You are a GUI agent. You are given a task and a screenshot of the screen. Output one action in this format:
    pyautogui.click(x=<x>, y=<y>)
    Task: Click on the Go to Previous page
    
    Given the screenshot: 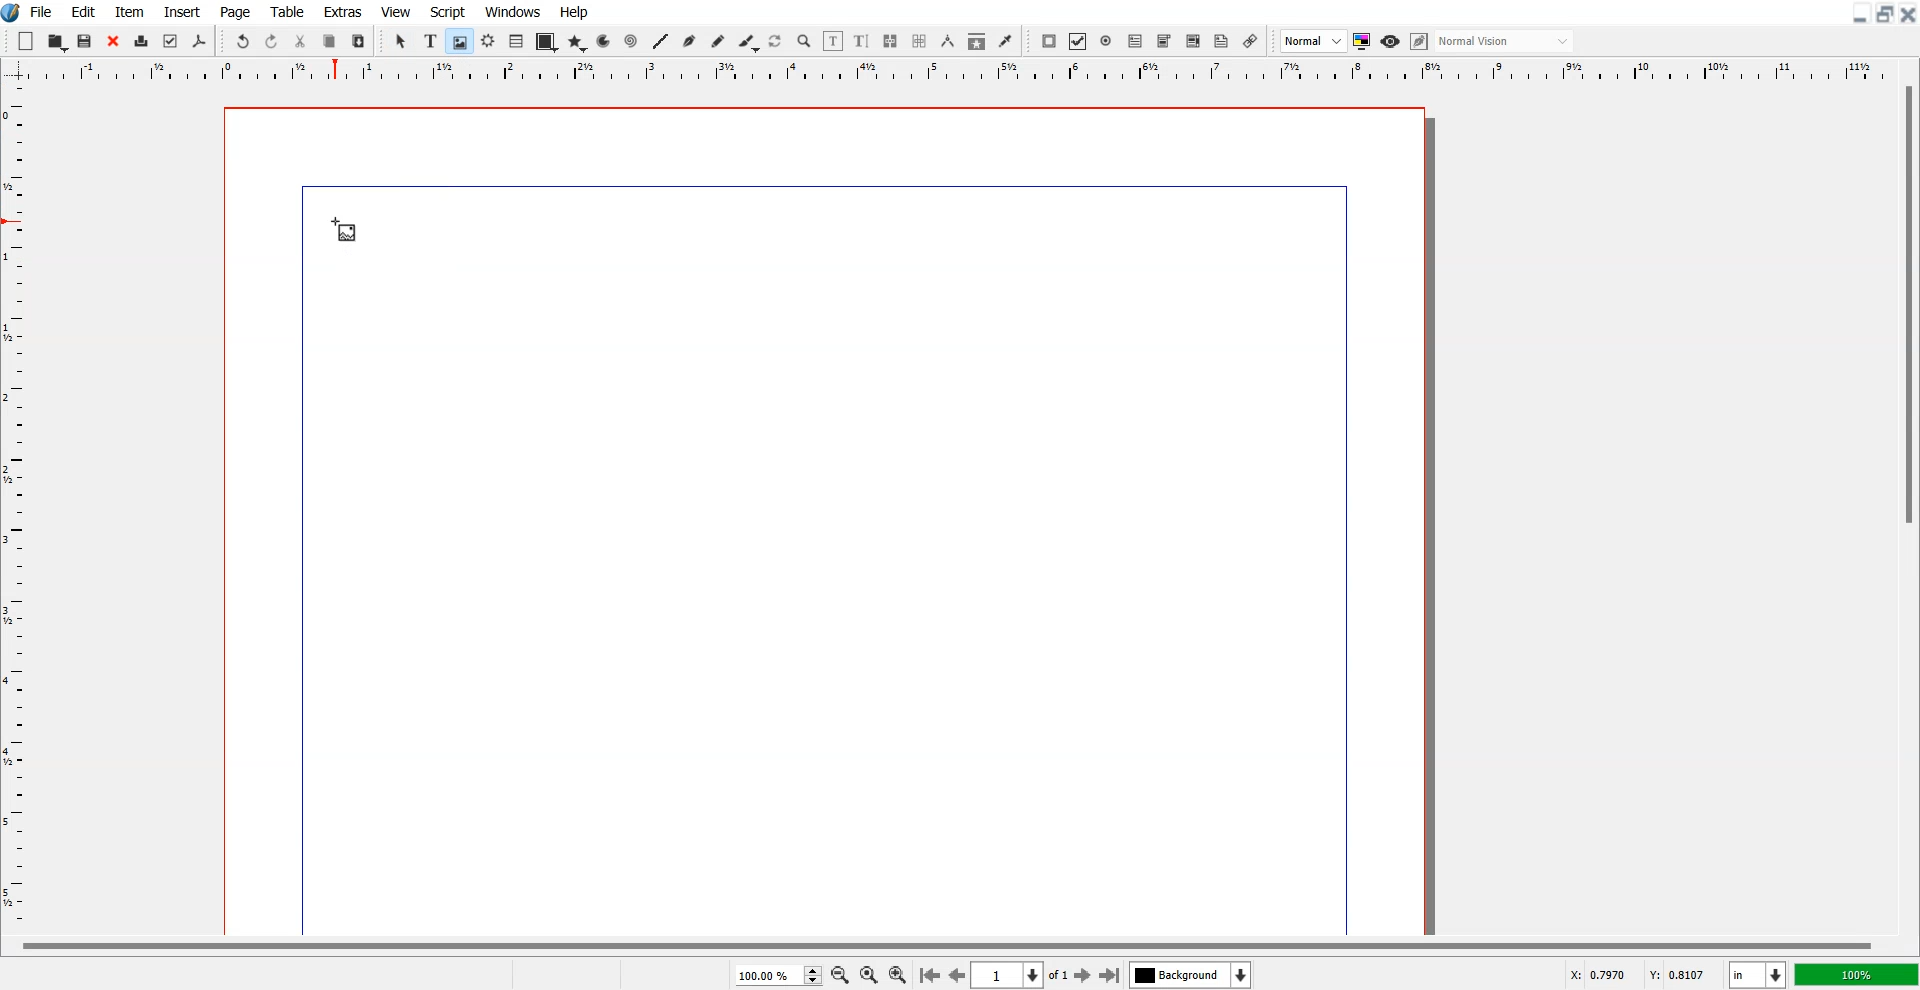 What is the action you would take?
    pyautogui.click(x=956, y=975)
    